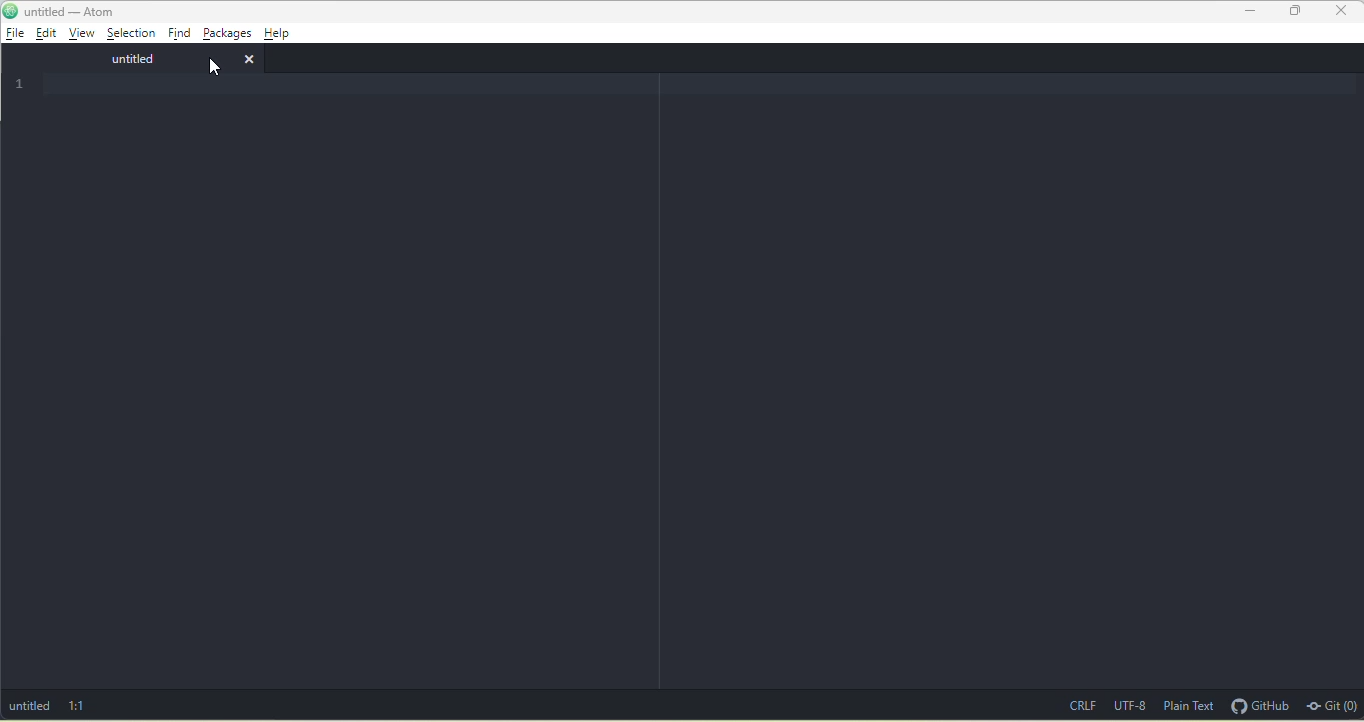 Image resolution: width=1364 pixels, height=722 pixels. Describe the element at coordinates (245, 58) in the screenshot. I see `close` at that location.